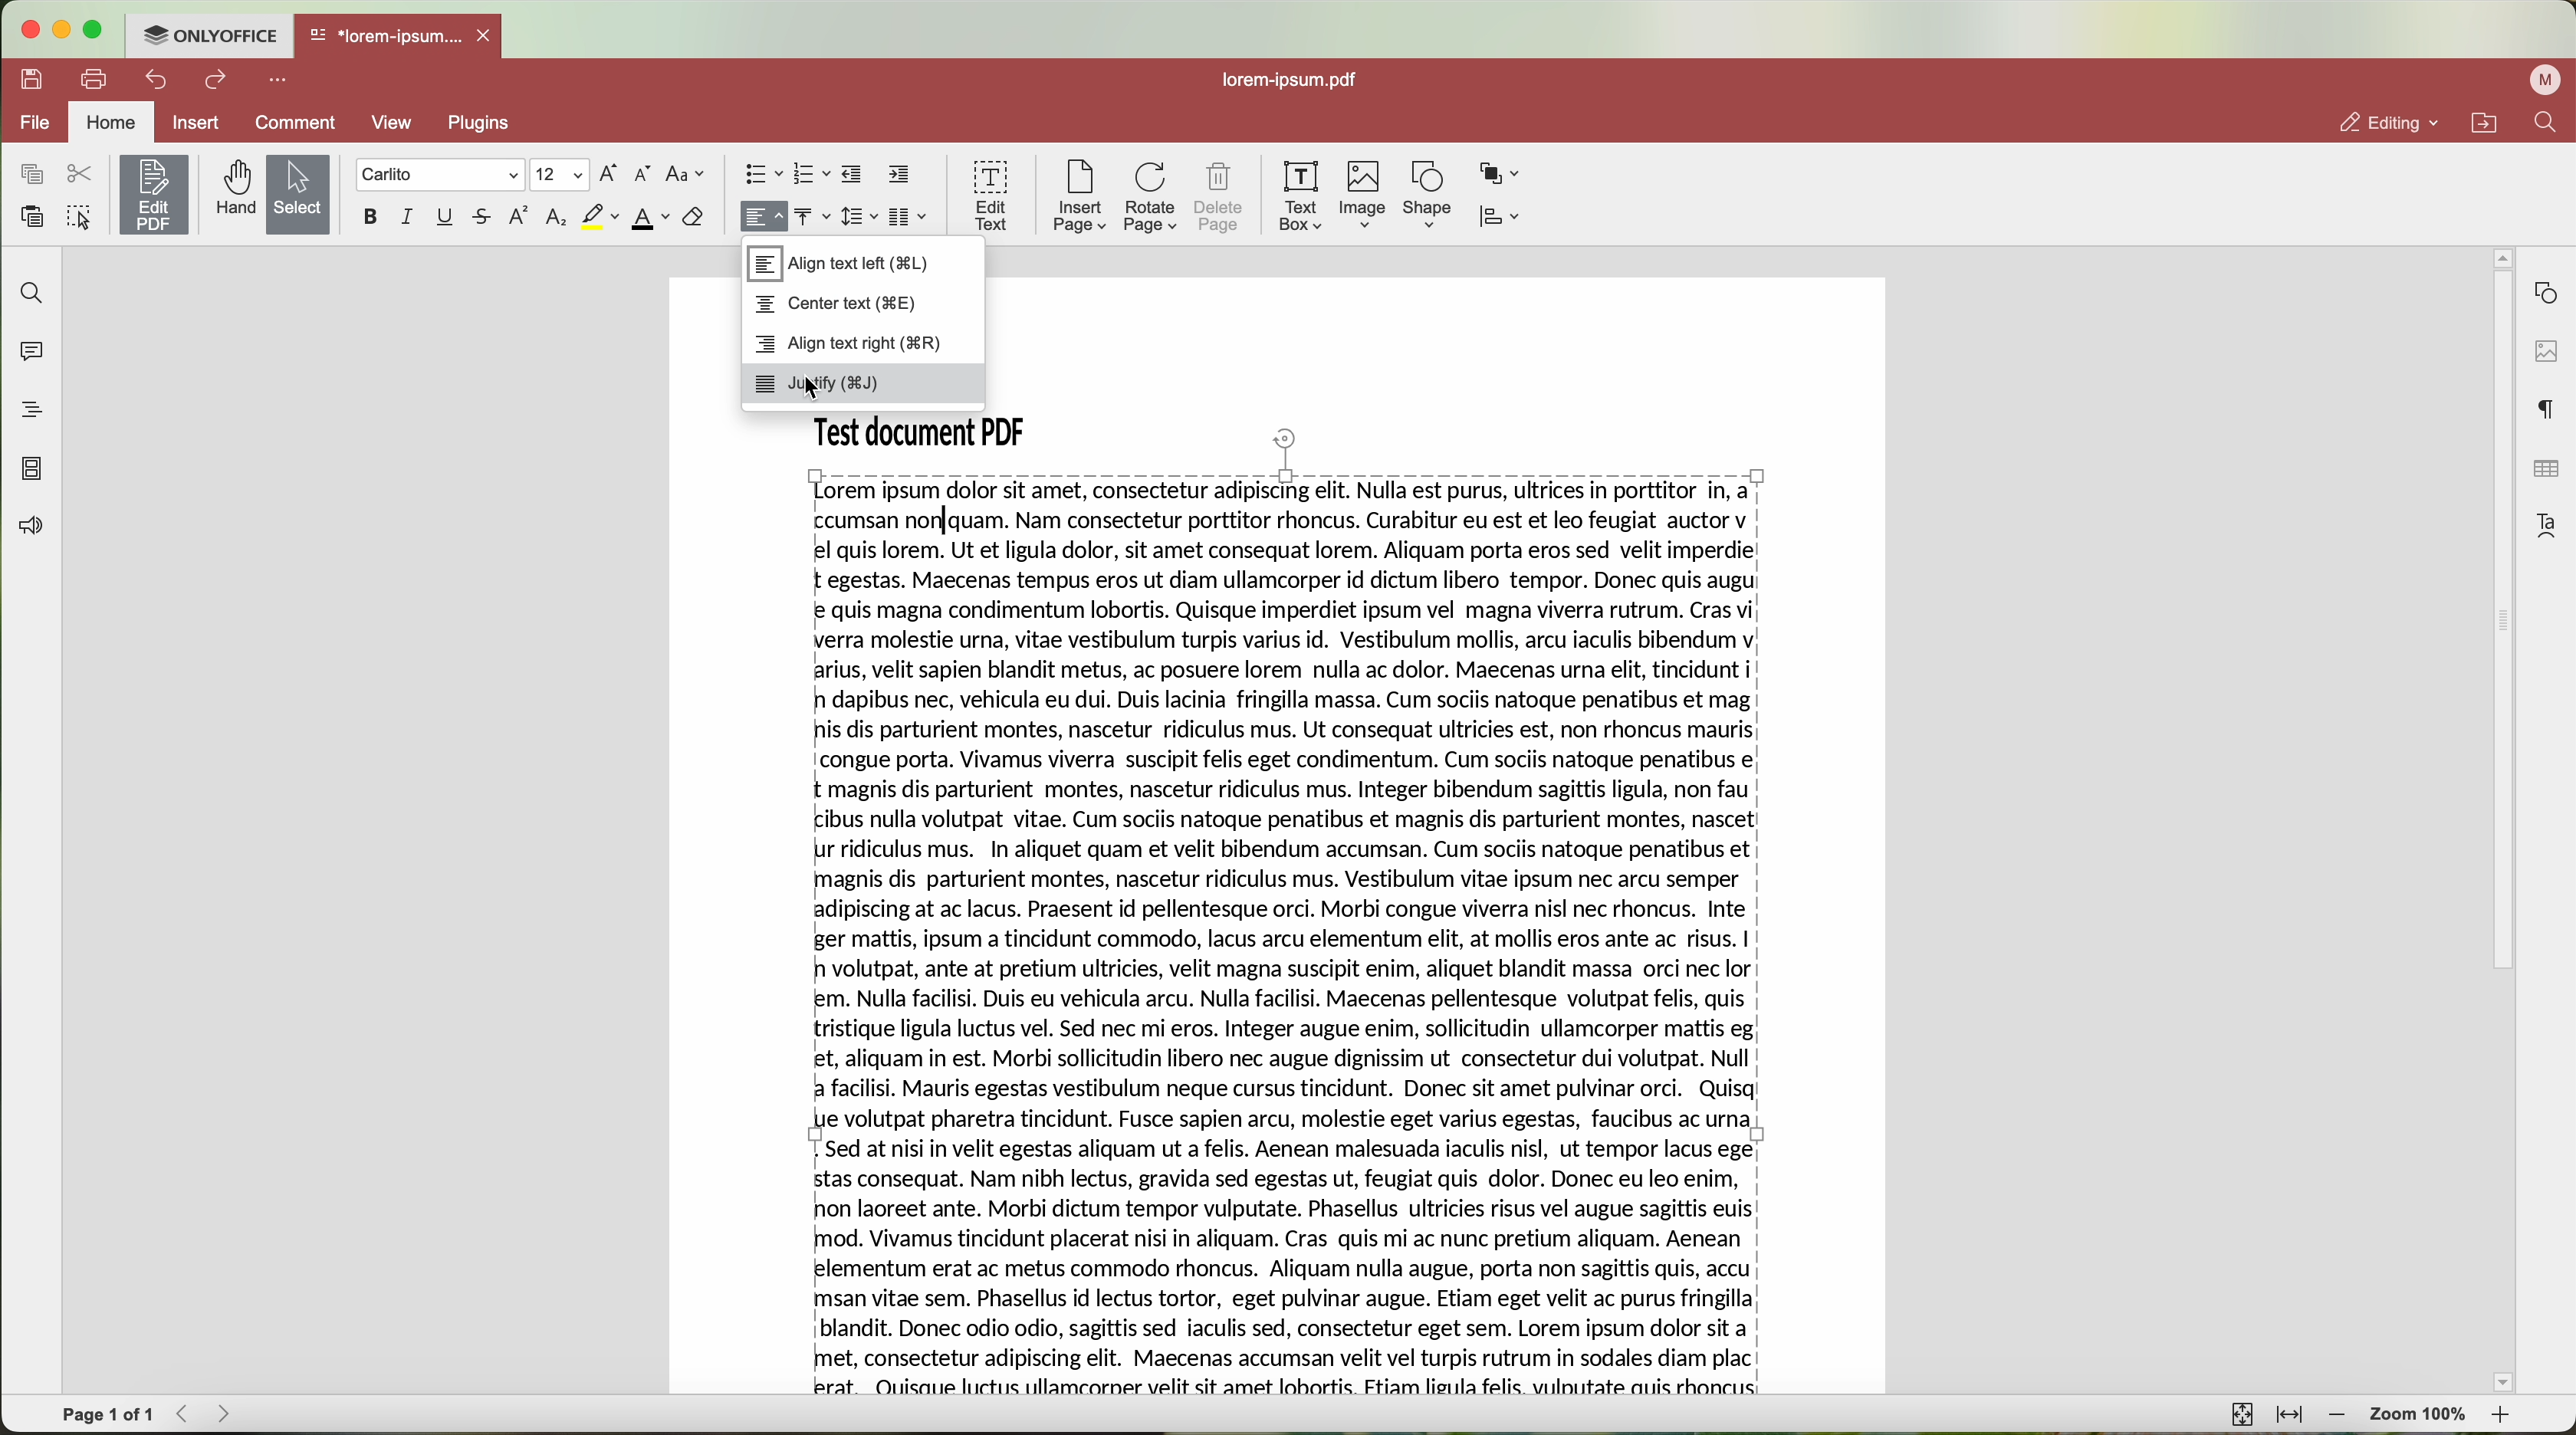 The image size is (2576, 1435). Describe the element at coordinates (199, 1416) in the screenshot. I see `navigate arrows` at that location.